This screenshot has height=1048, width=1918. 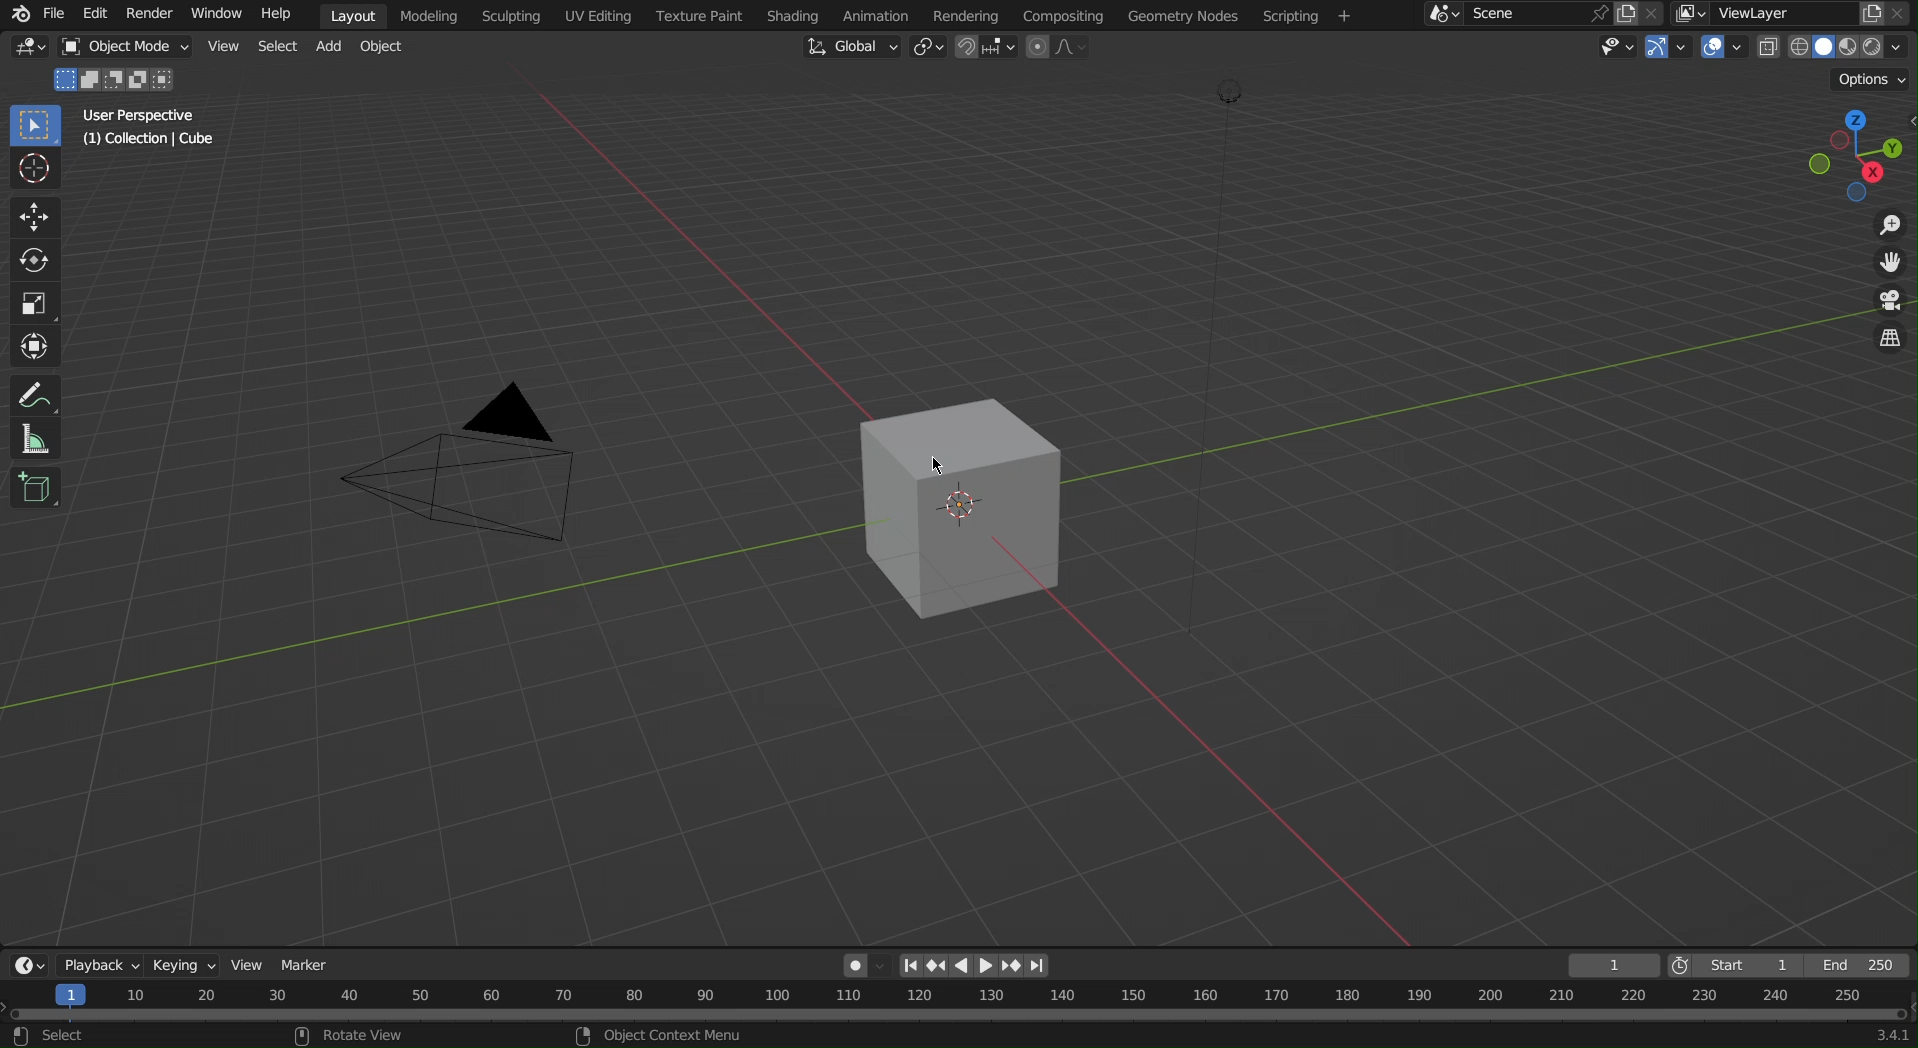 What do you see at coordinates (117, 80) in the screenshot?
I see `Mode` at bounding box center [117, 80].